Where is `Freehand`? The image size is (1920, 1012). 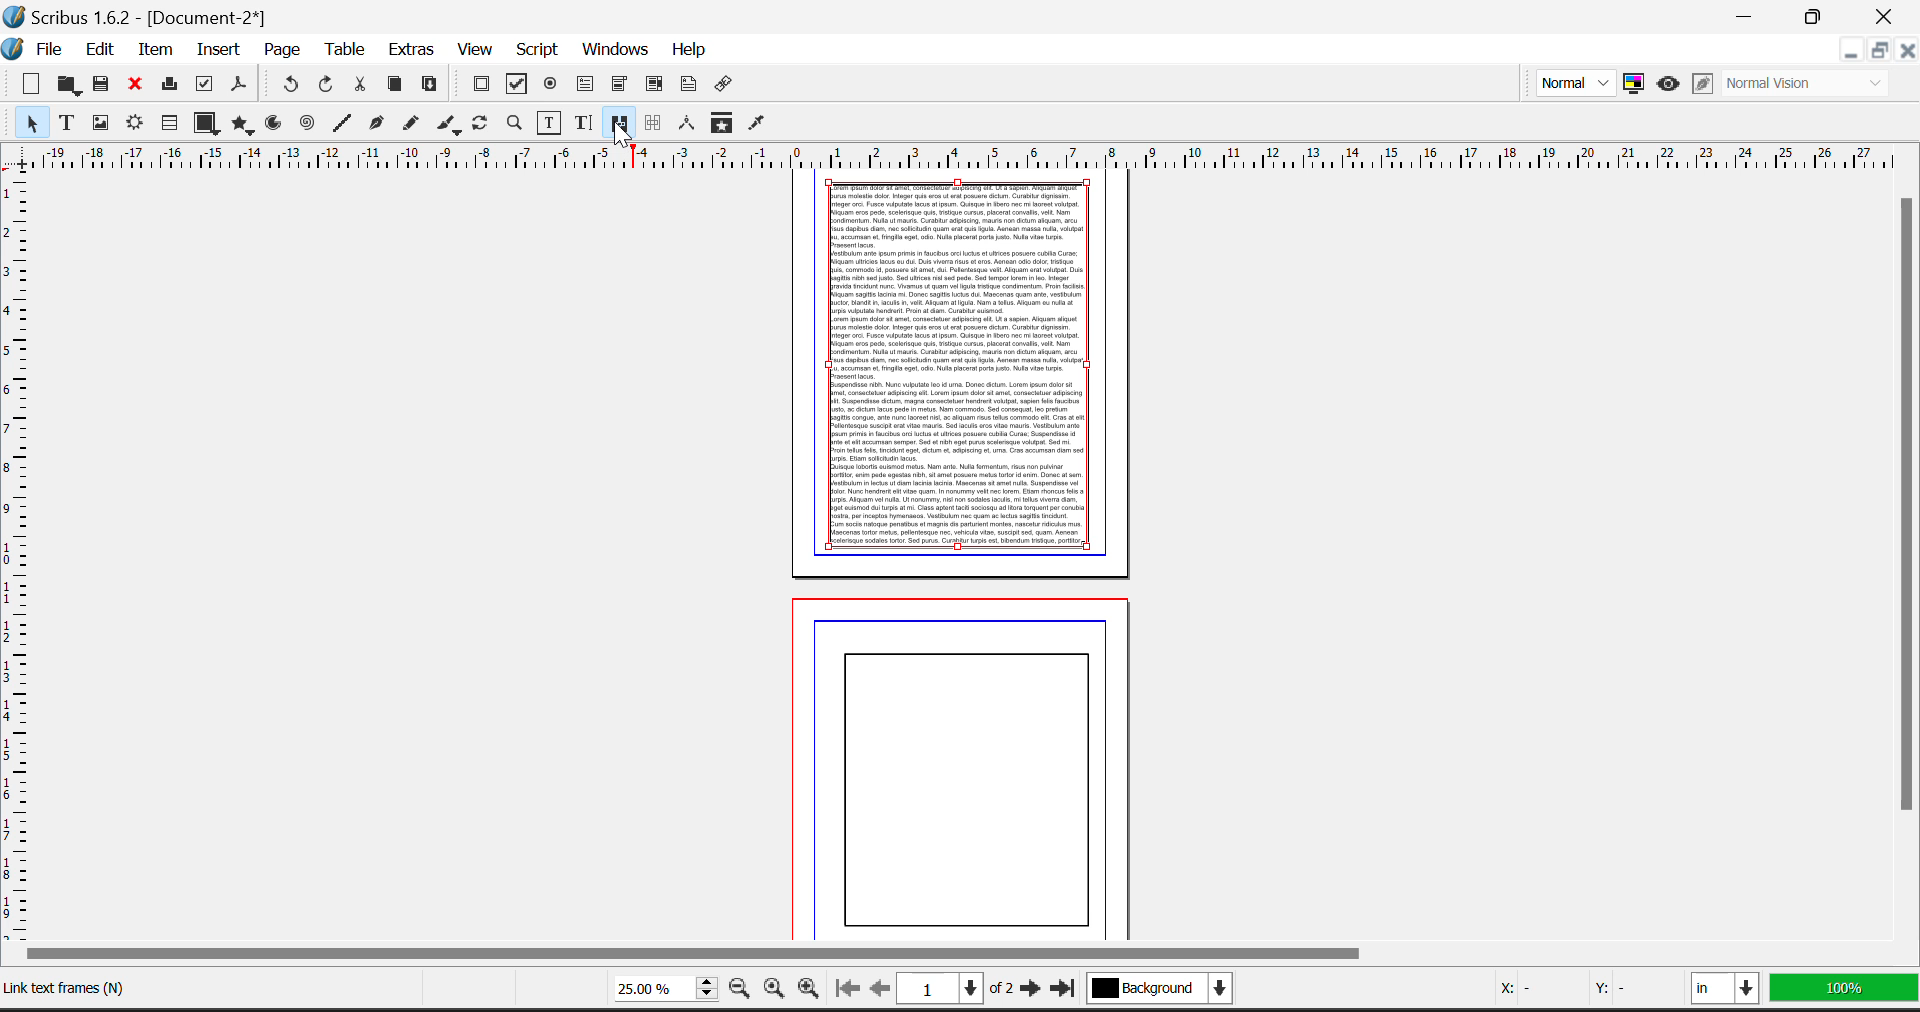 Freehand is located at coordinates (410, 126).